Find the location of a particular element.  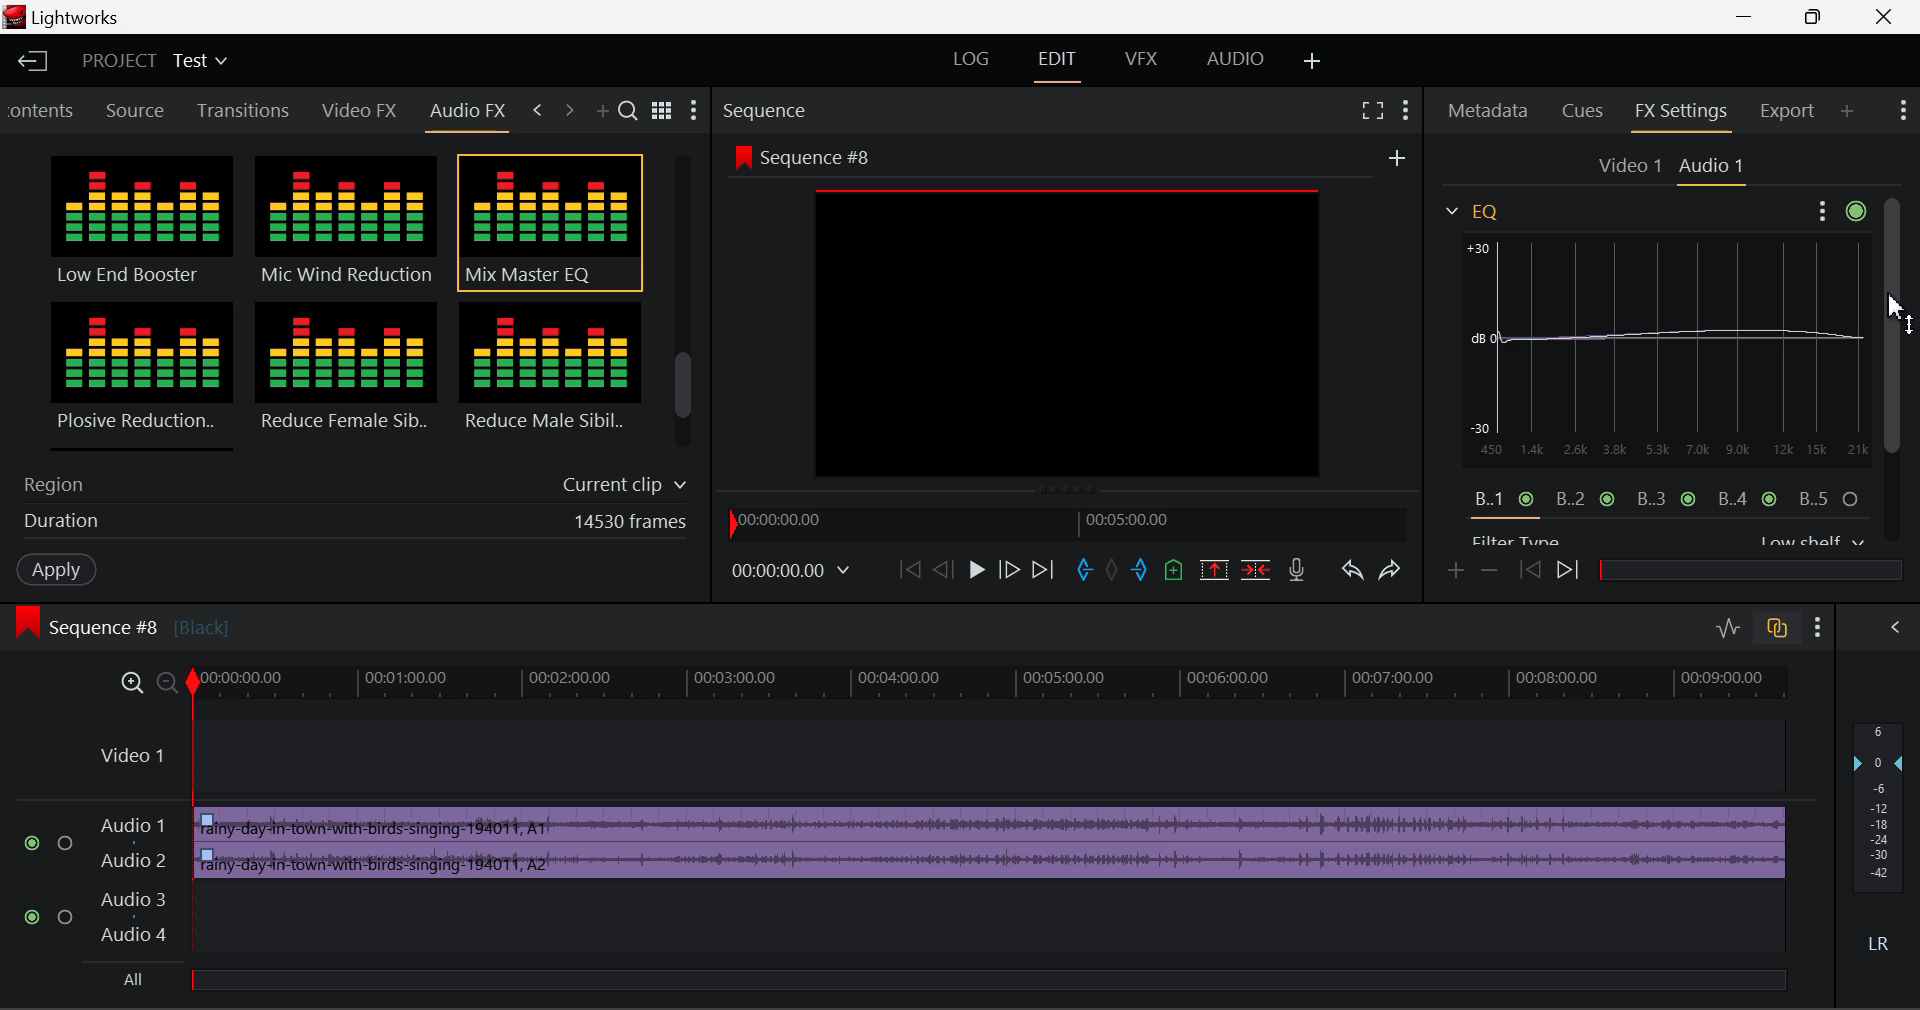

Timeline Zoom Out is located at coordinates (168, 685).